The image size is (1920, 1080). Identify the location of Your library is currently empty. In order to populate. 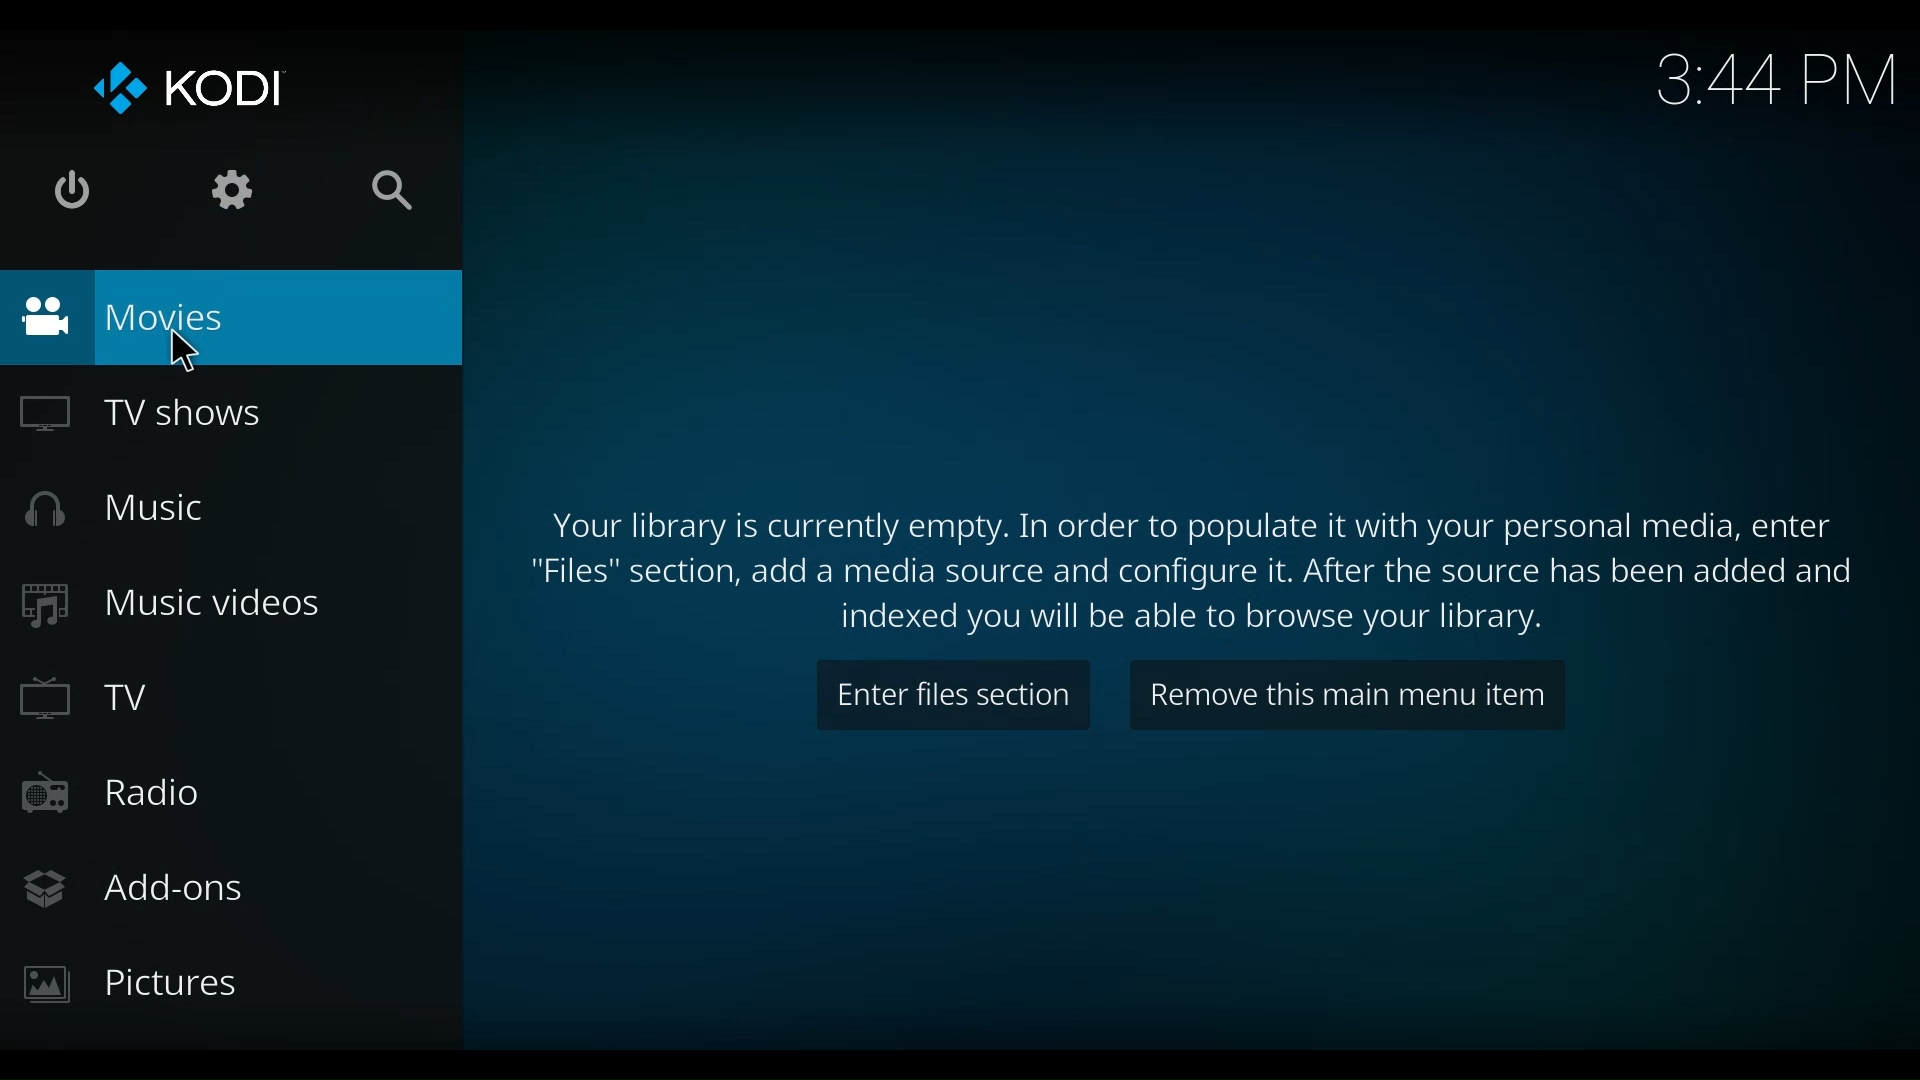
(1185, 526).